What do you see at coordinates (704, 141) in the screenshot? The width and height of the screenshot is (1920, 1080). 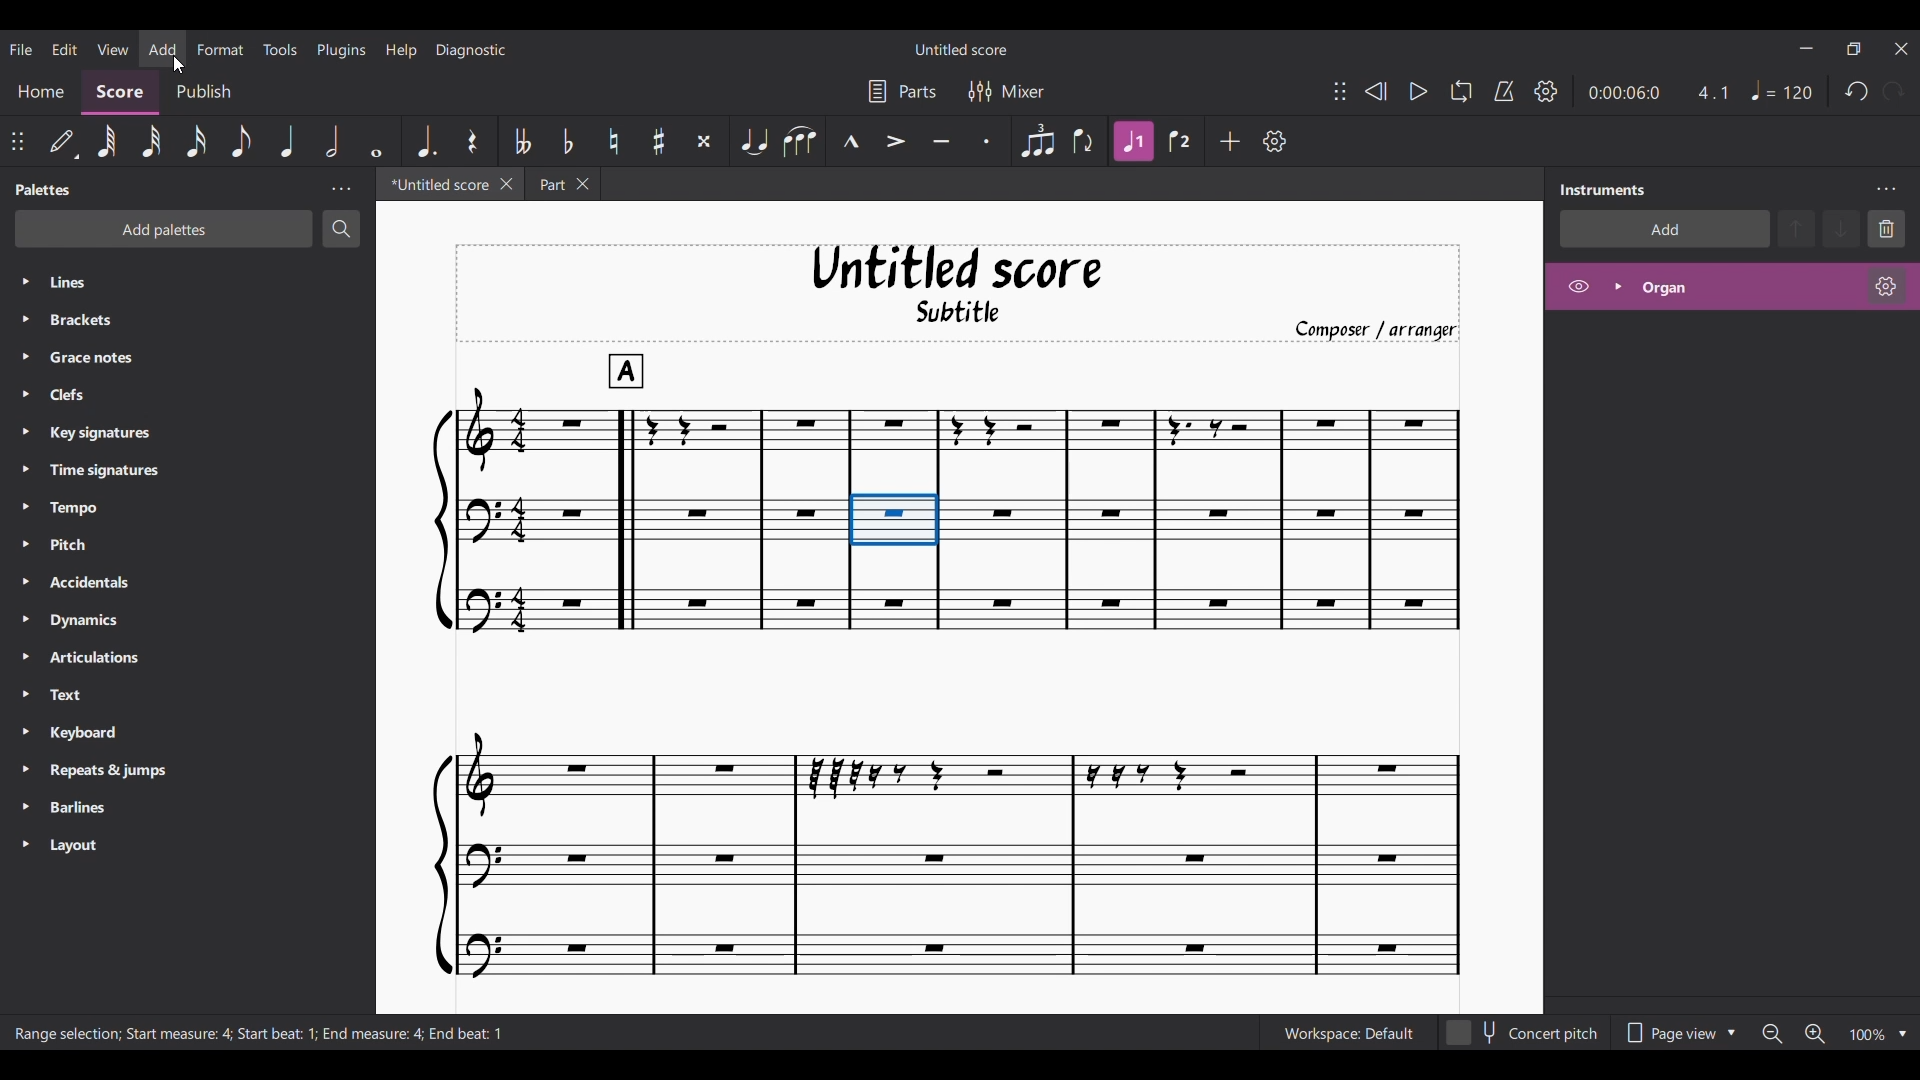 I see `Toggle double sharp` at bounding box center [704, 141].